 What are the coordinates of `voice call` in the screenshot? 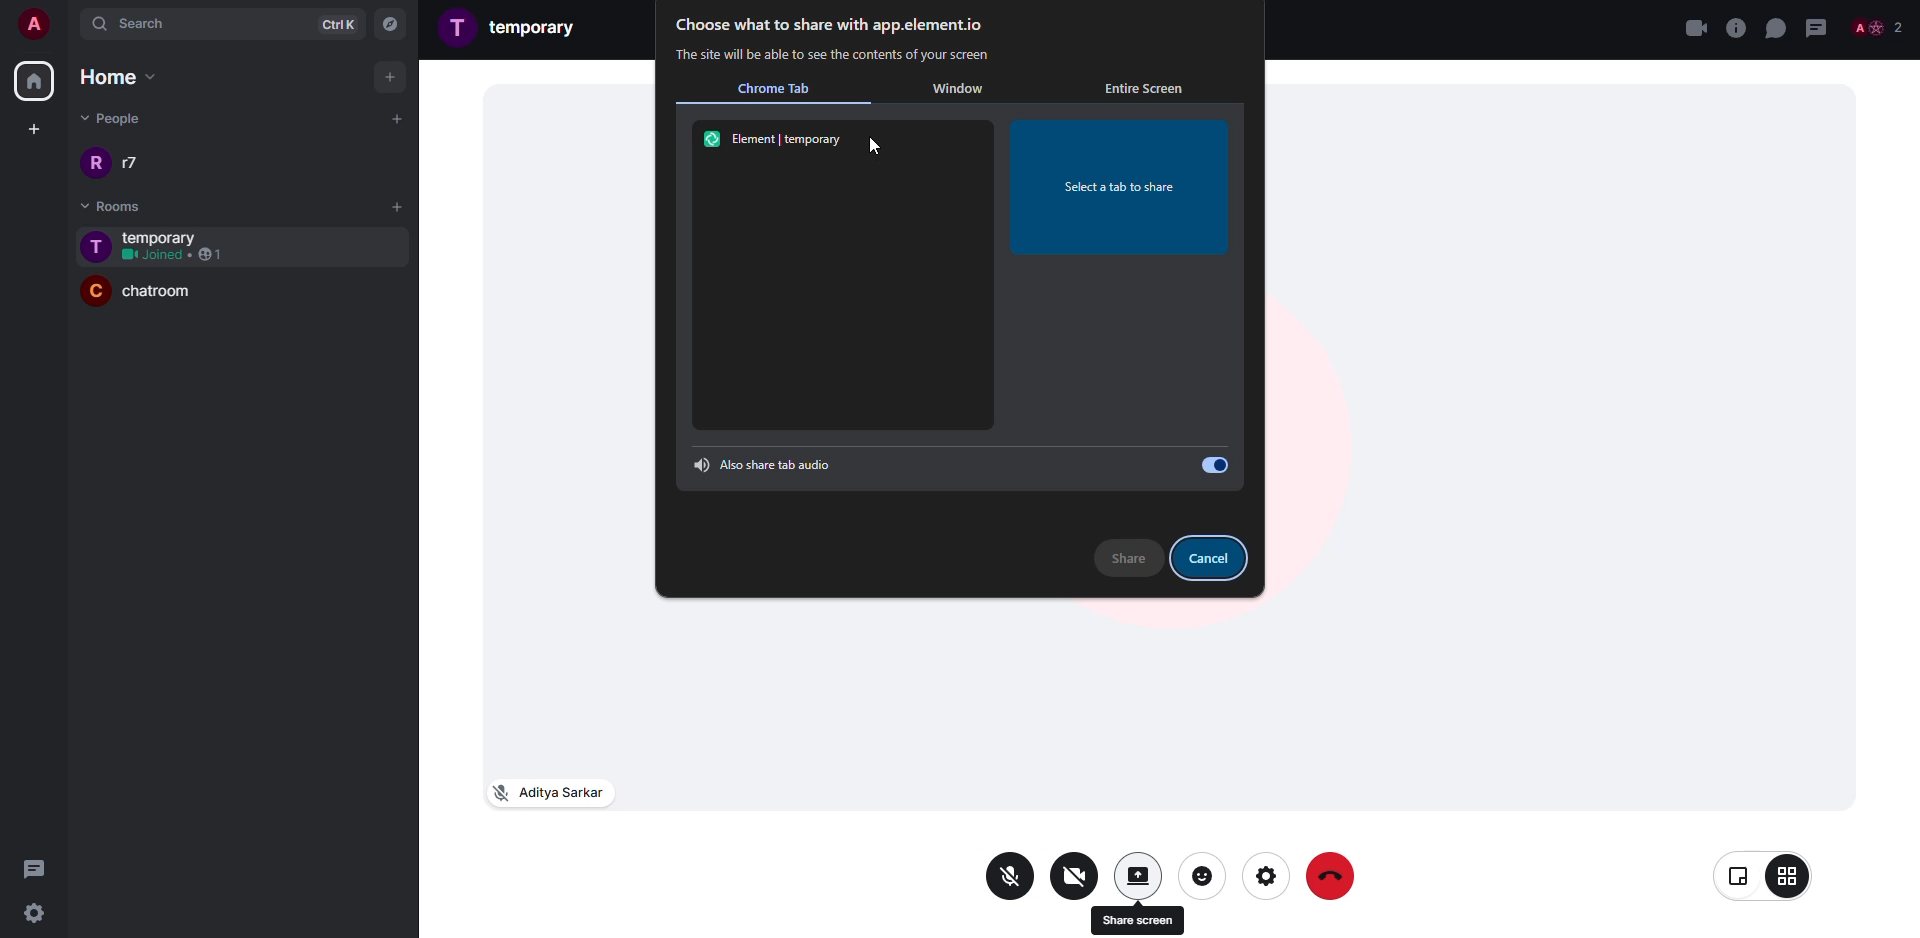 It's located at (1735, 28).